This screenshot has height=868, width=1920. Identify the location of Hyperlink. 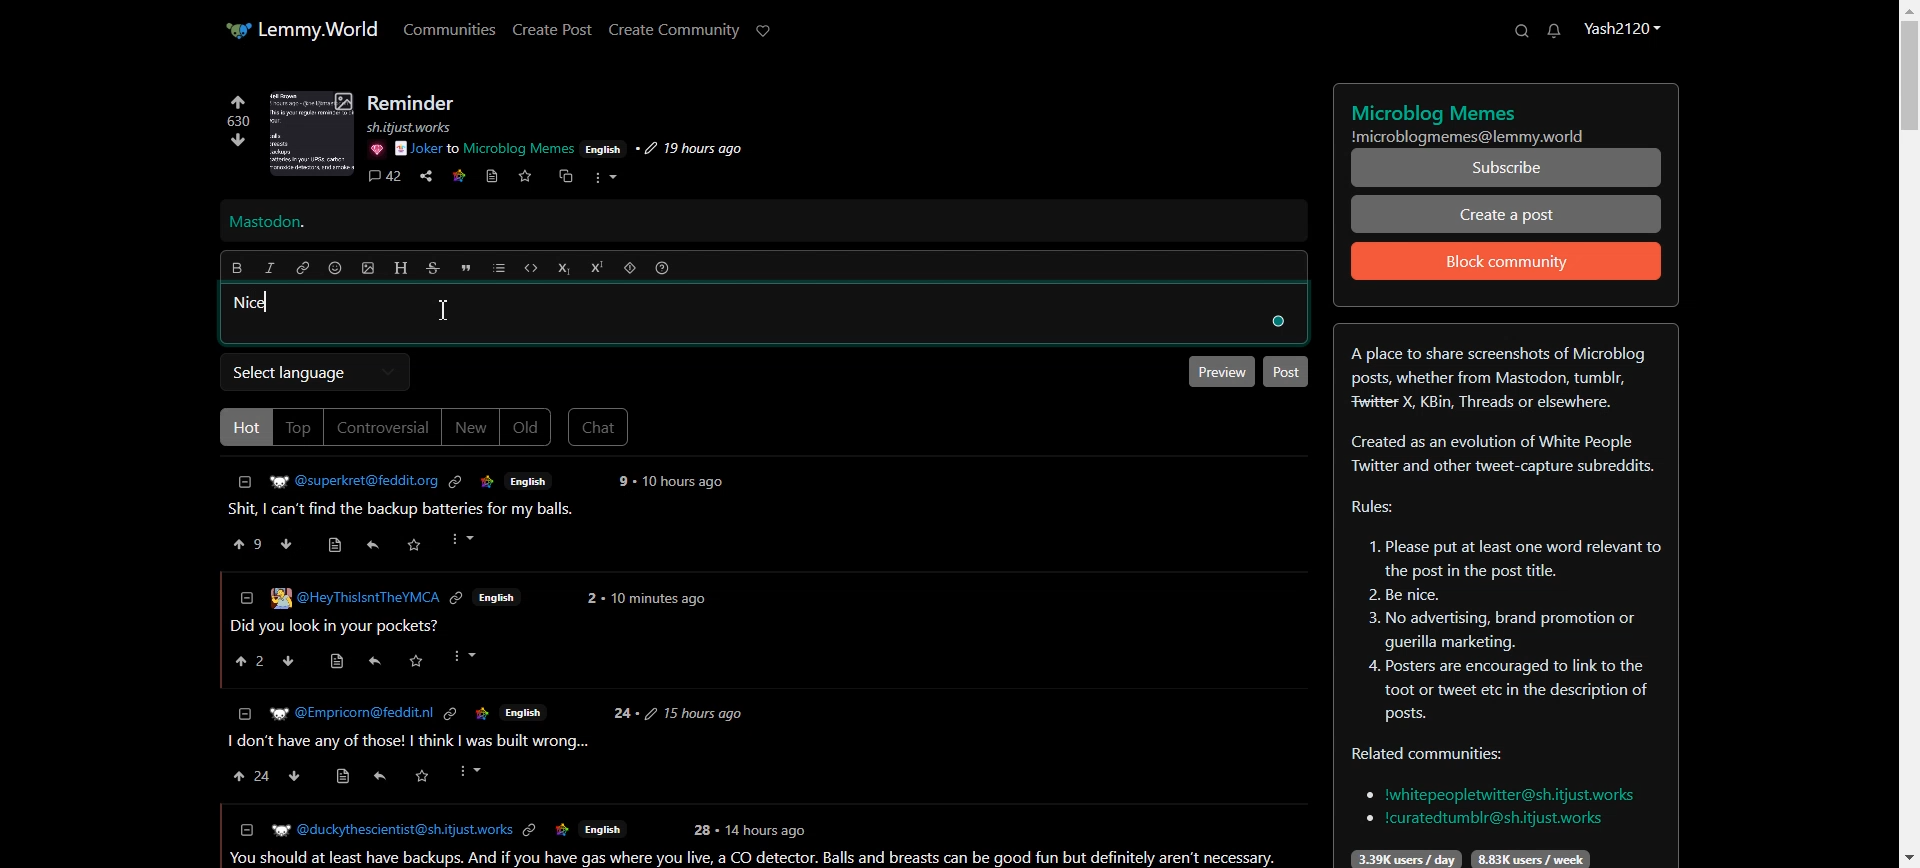
(303, 268).